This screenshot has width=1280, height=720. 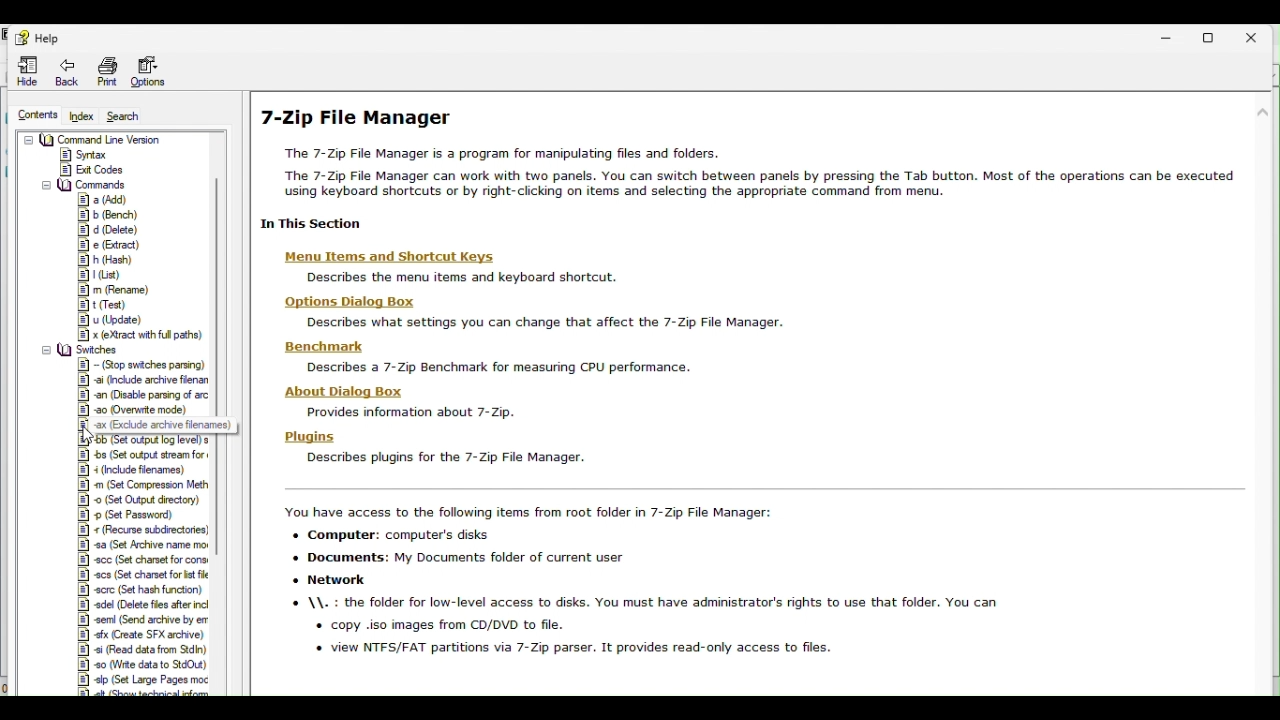 What do you see at coordinates (1213, 34) in the screenshot?
I see `Restore` at bounding box center [1213, 34].